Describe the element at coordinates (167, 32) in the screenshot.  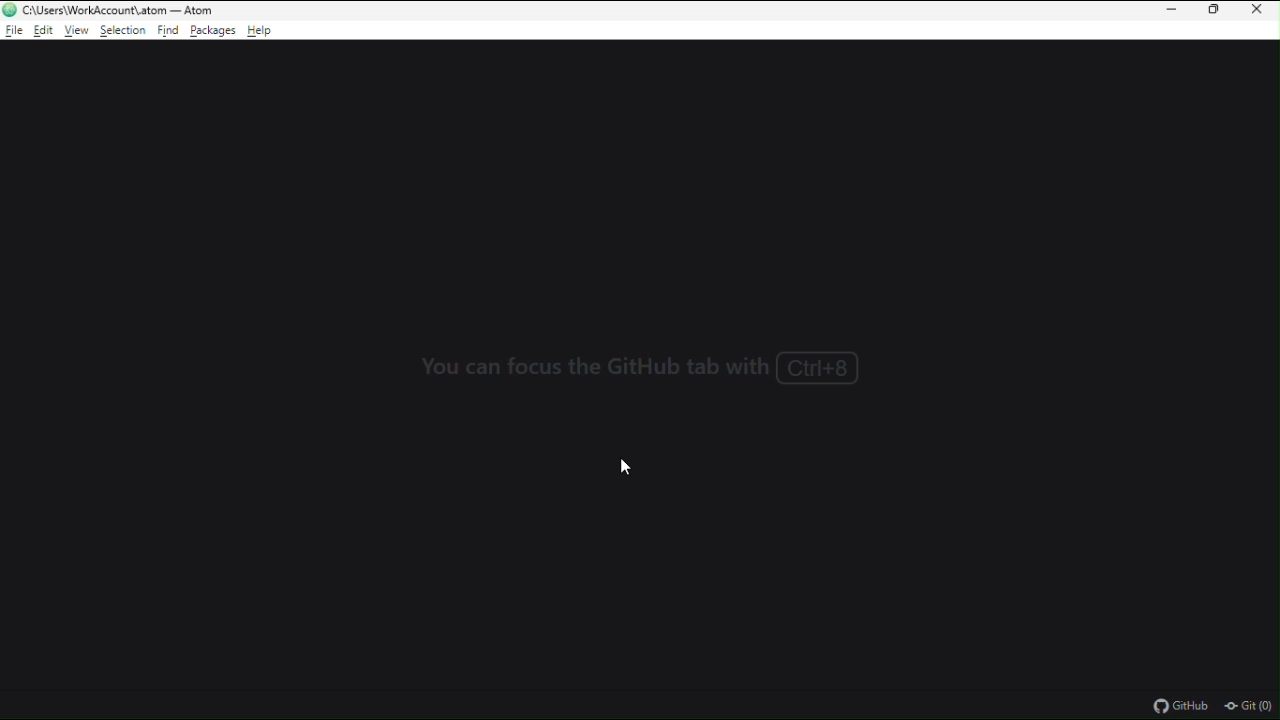
I see `find` at that location.